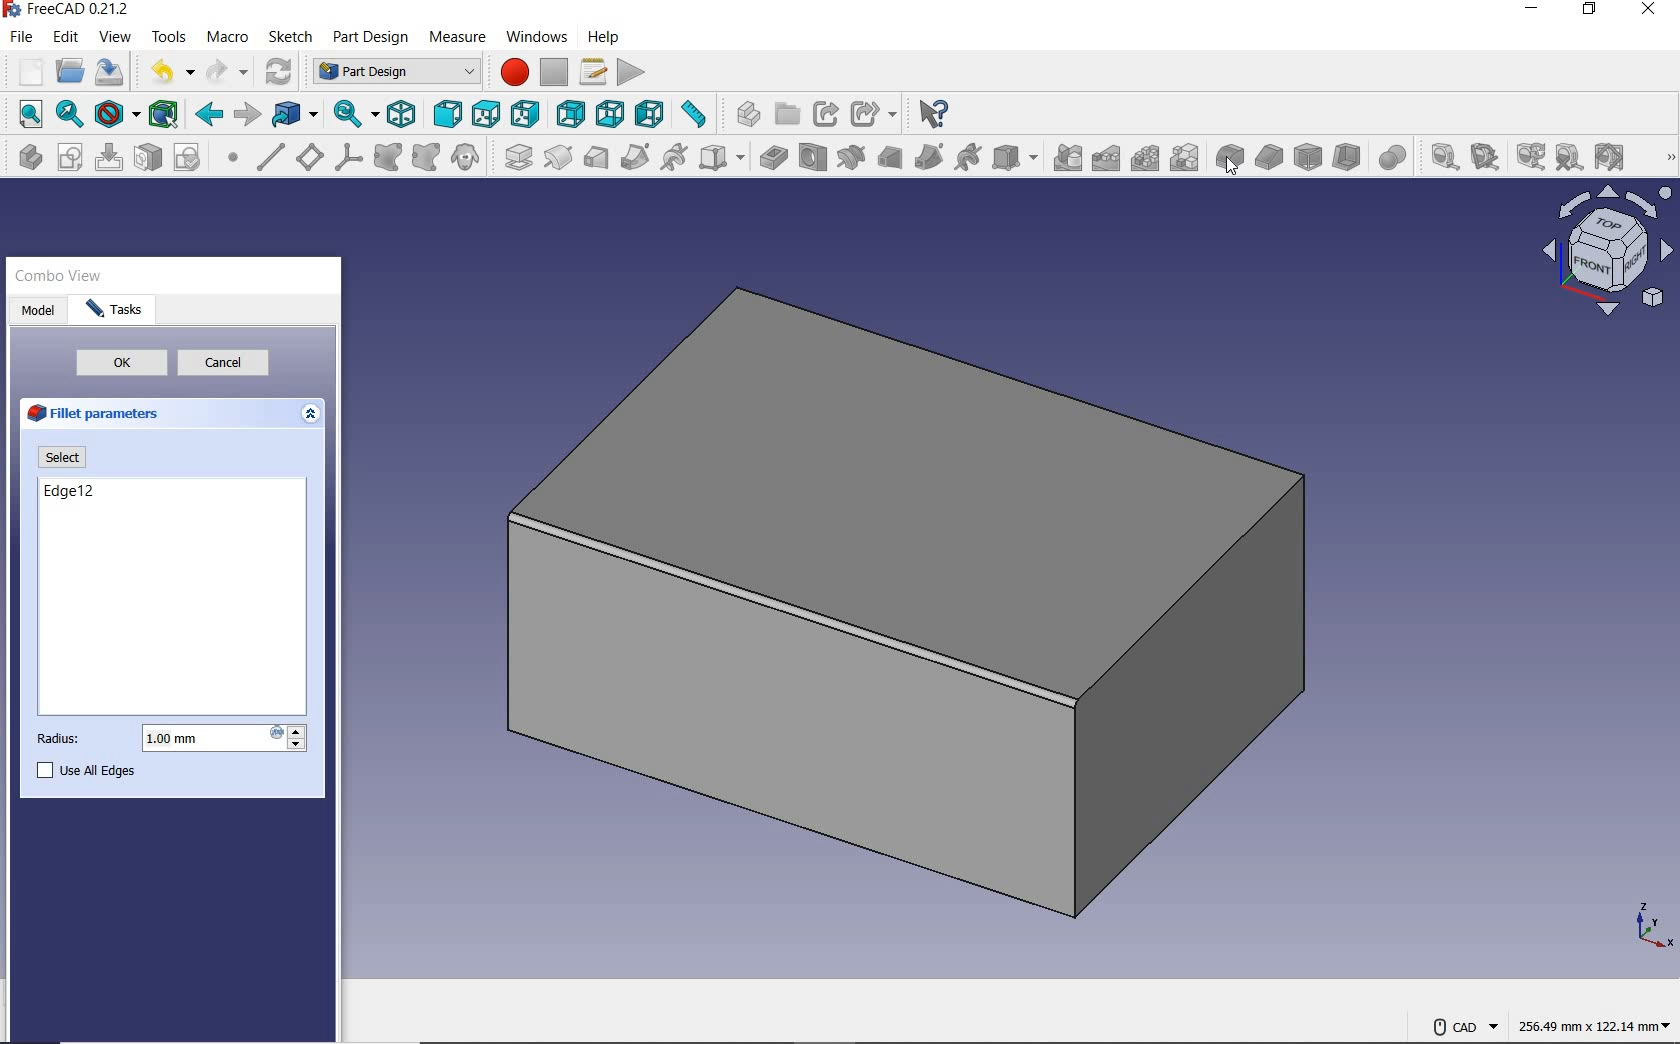 The height and width of the screenshot is (1044, 1680). What do you see at coordinates (279, 71) in the screenshot?
I see `refresh` at bounding box center [279, 71].